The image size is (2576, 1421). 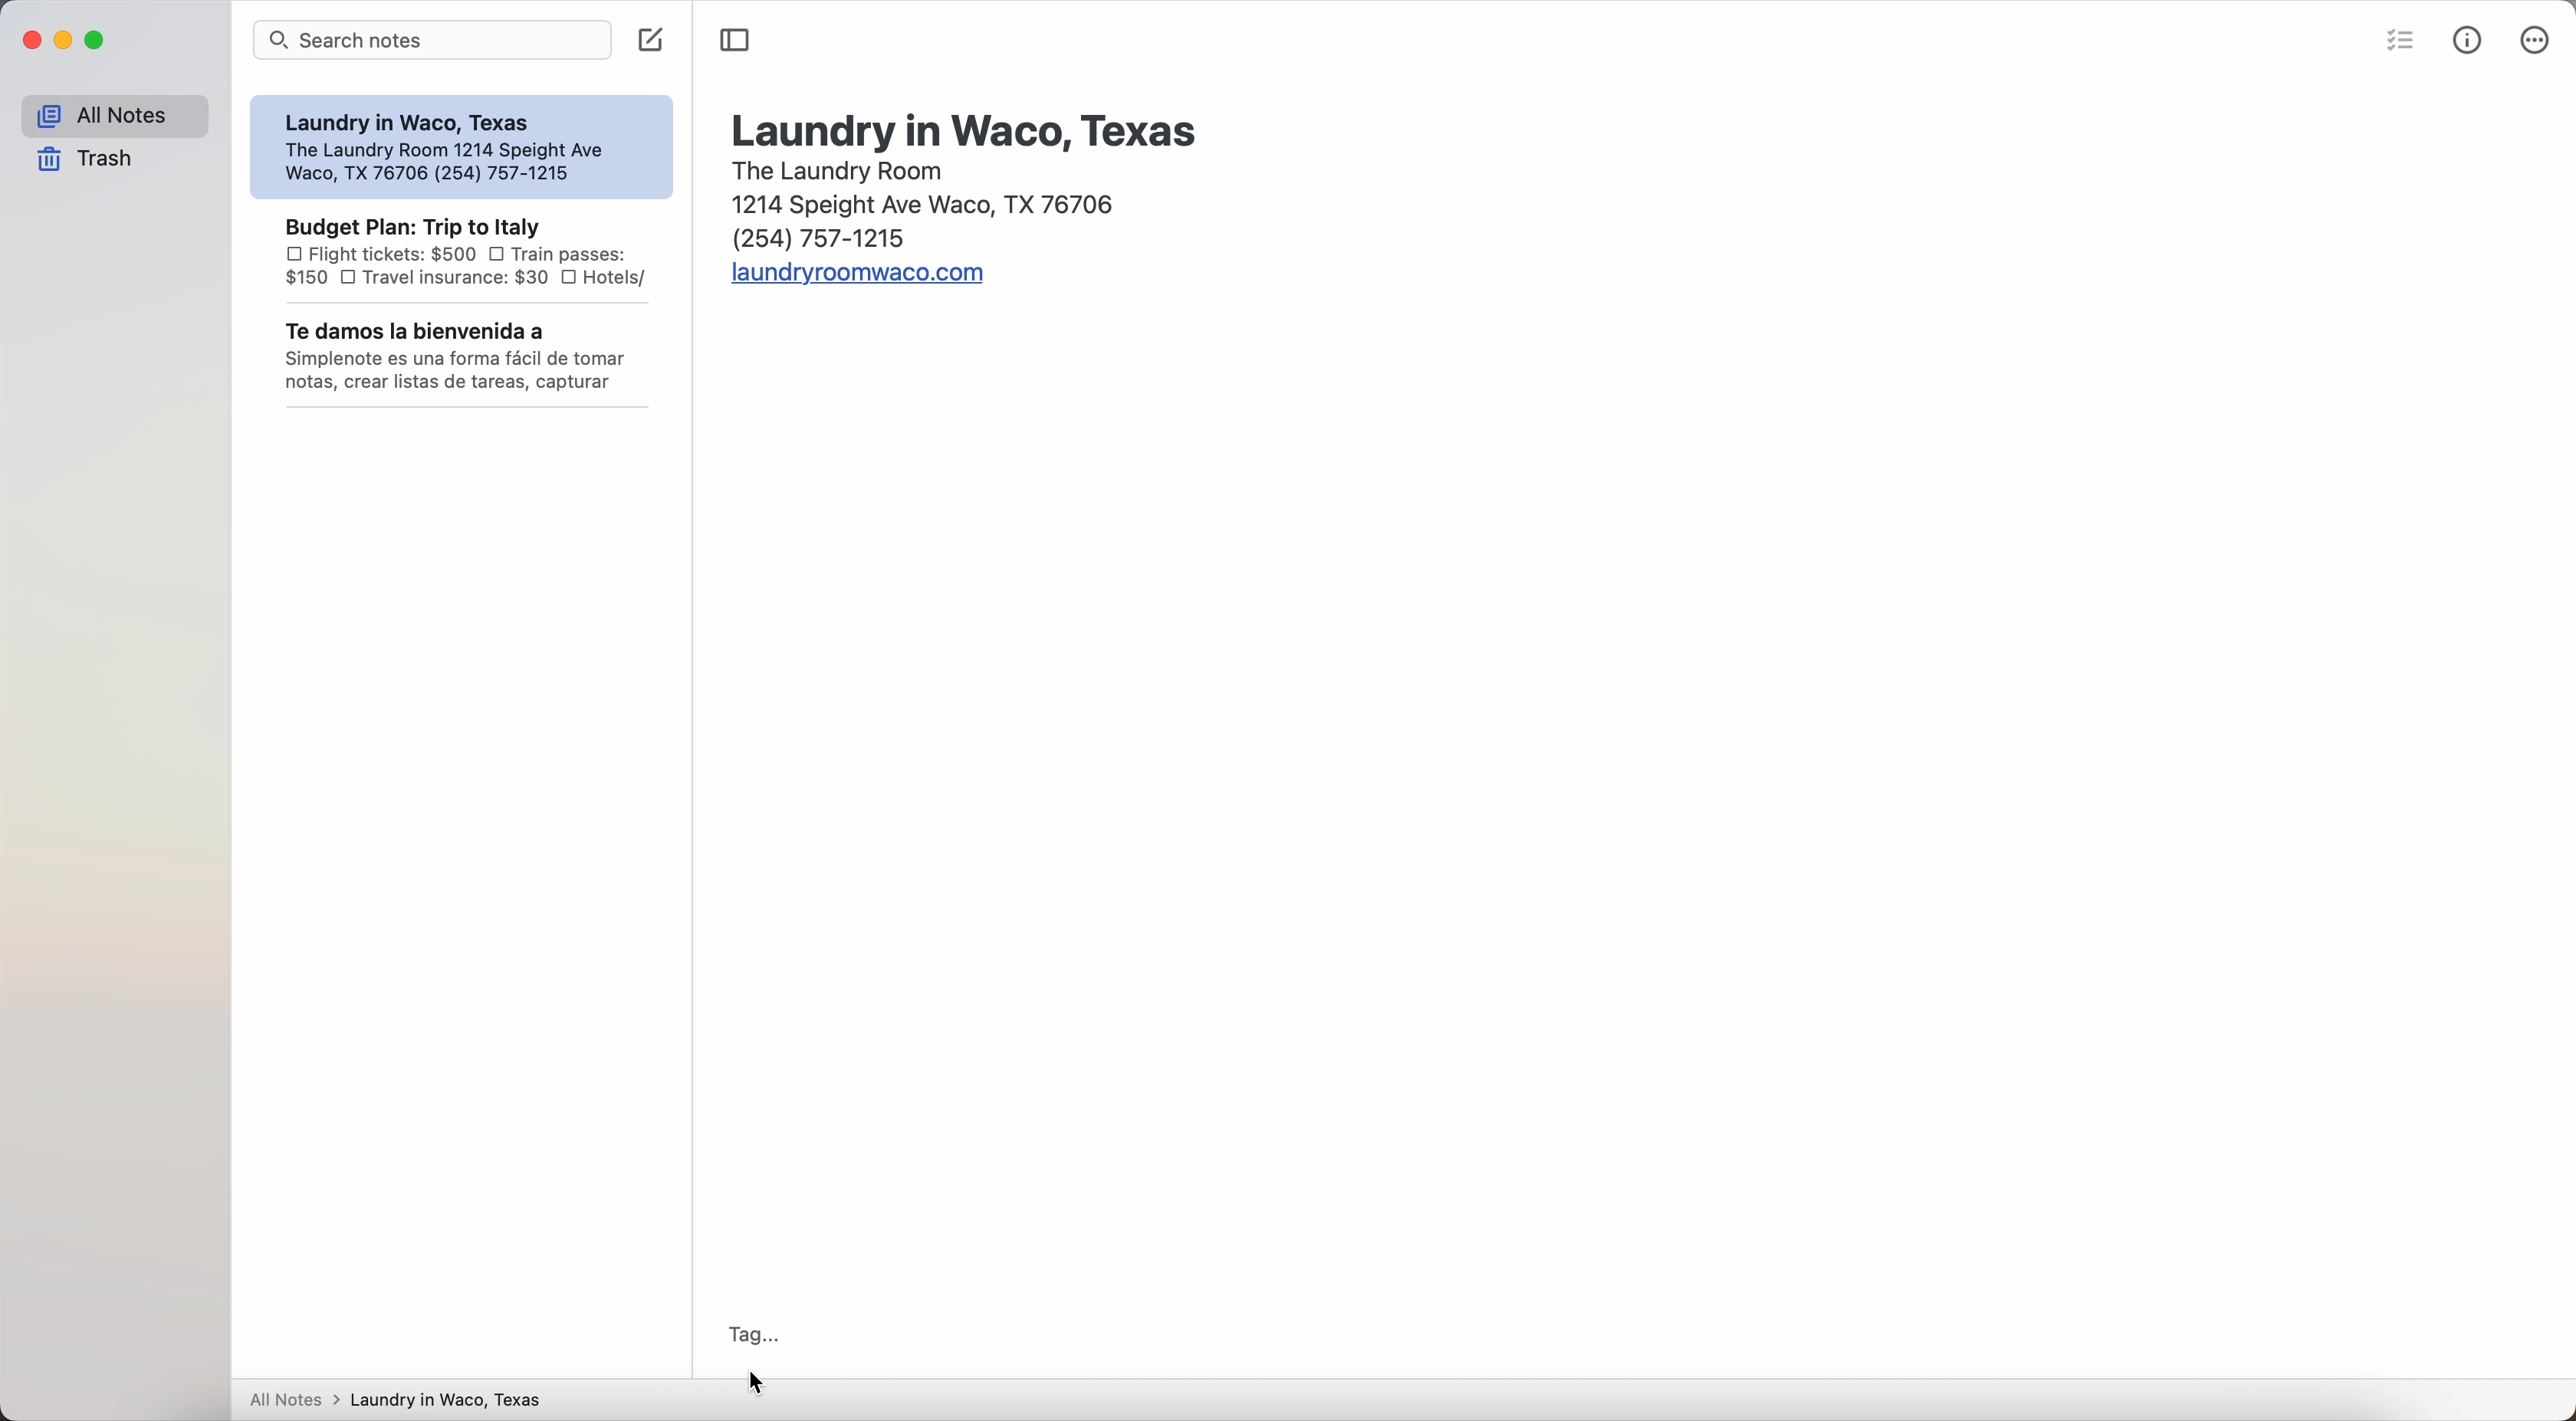 I want to click on URL: laundryroomwaco.com, so click(x=856, y=276).